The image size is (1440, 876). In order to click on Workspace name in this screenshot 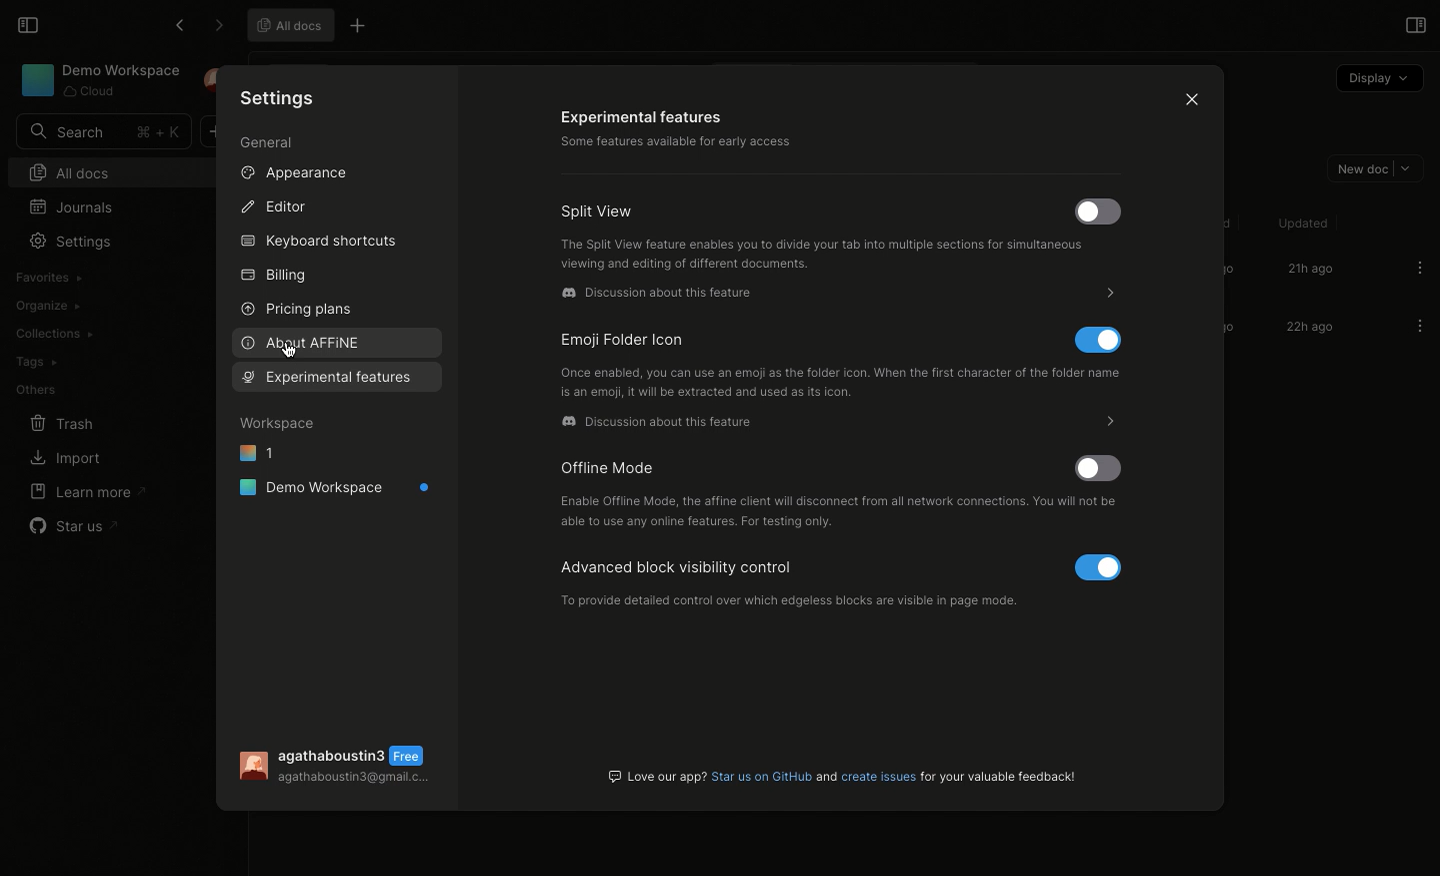, I will do `click(660, 298)`.